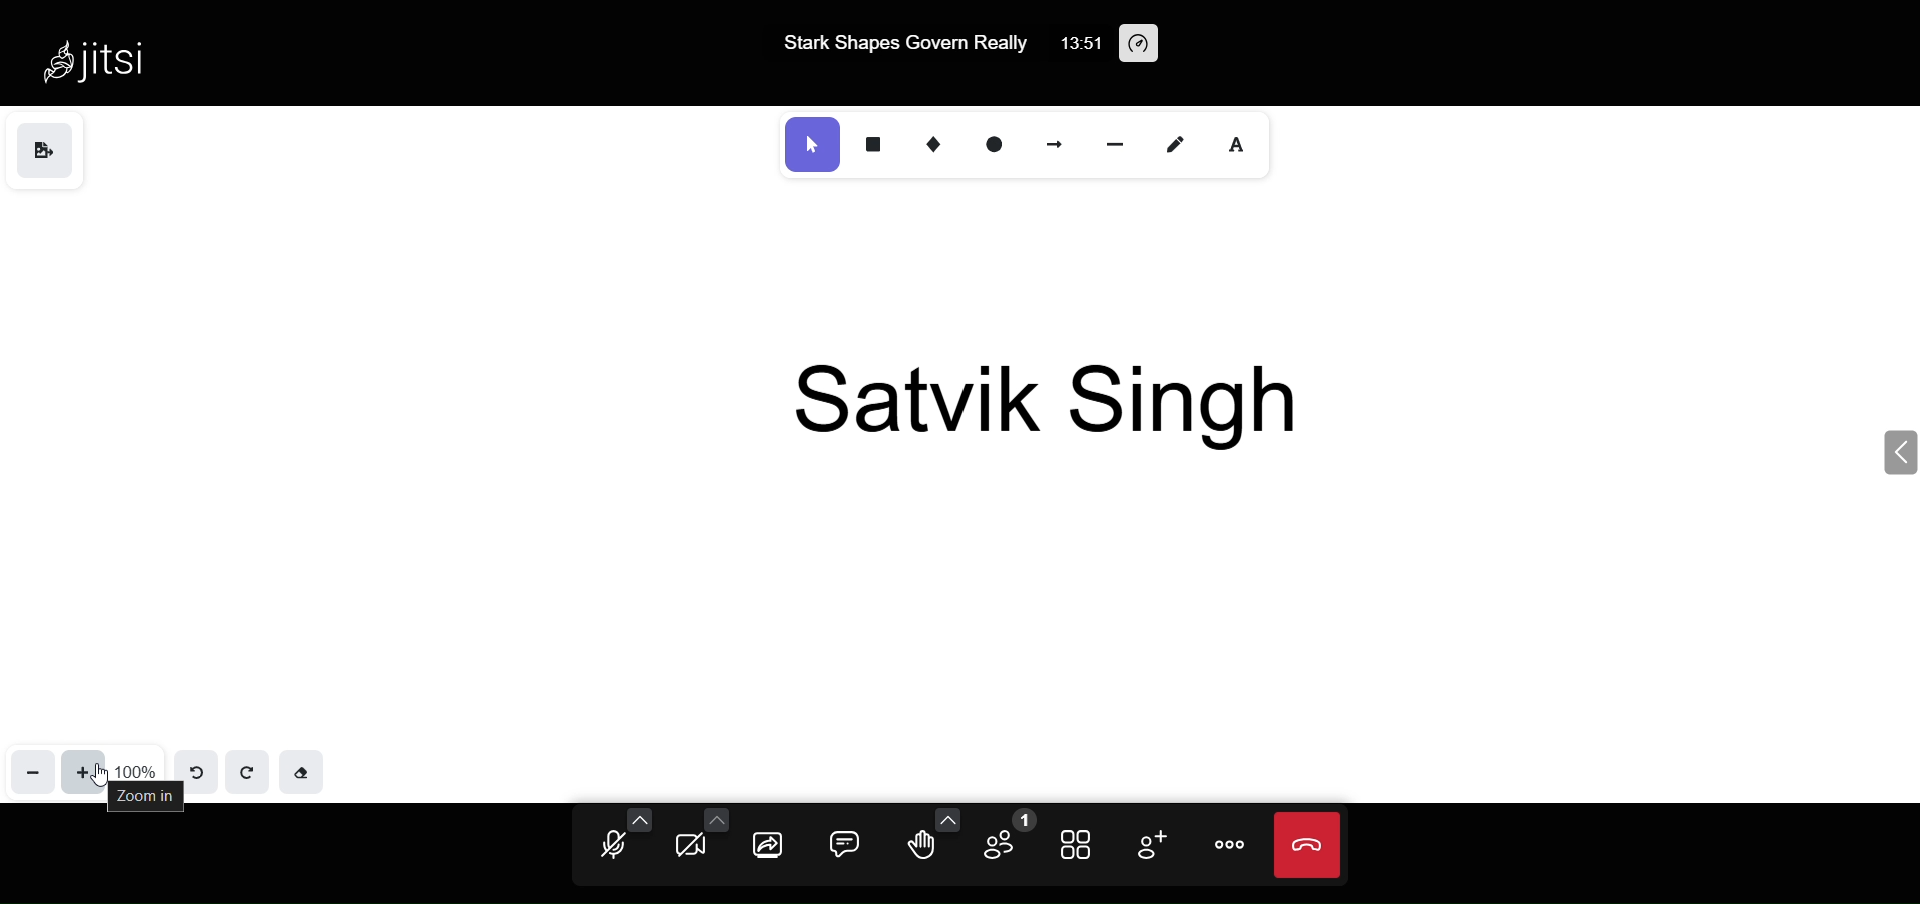  Describe the element at coordinates (610, 847) in the screenshot. I see `microphone` at that location.